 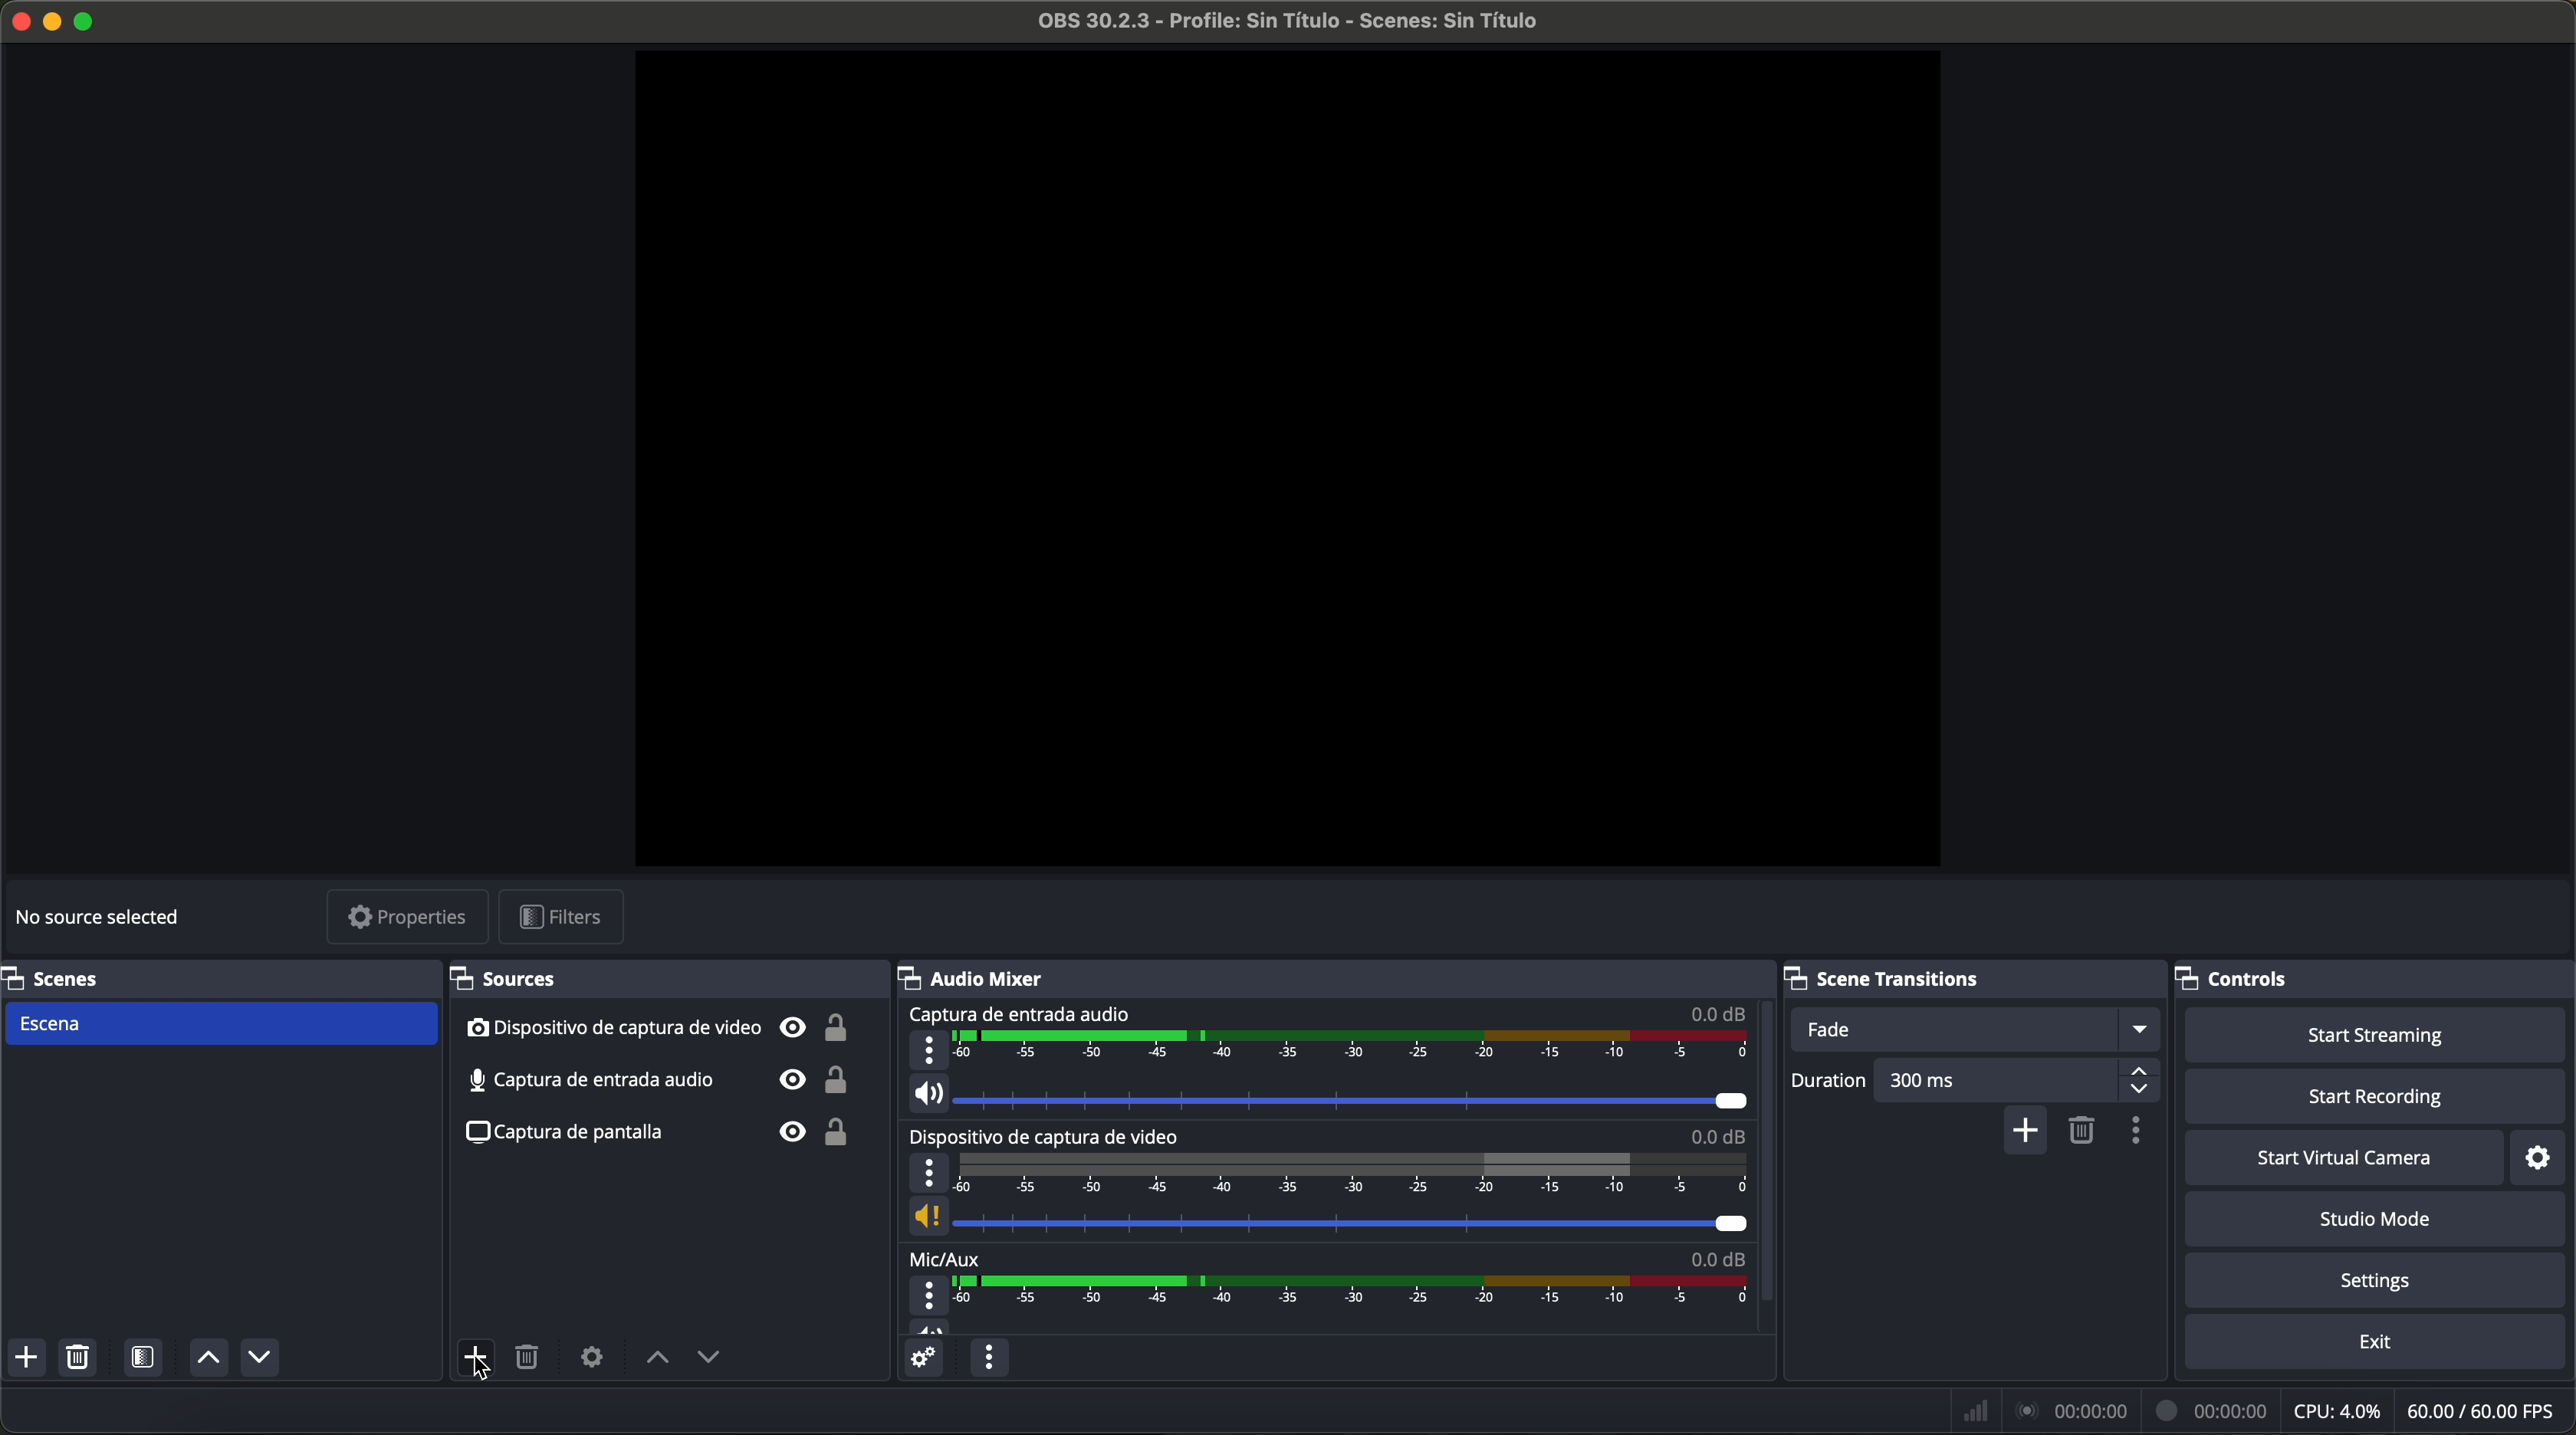 What do you see at coordinates (531, 1357) in the screenshot?
I see `remove selected source` at bounding box center [531, 1357].